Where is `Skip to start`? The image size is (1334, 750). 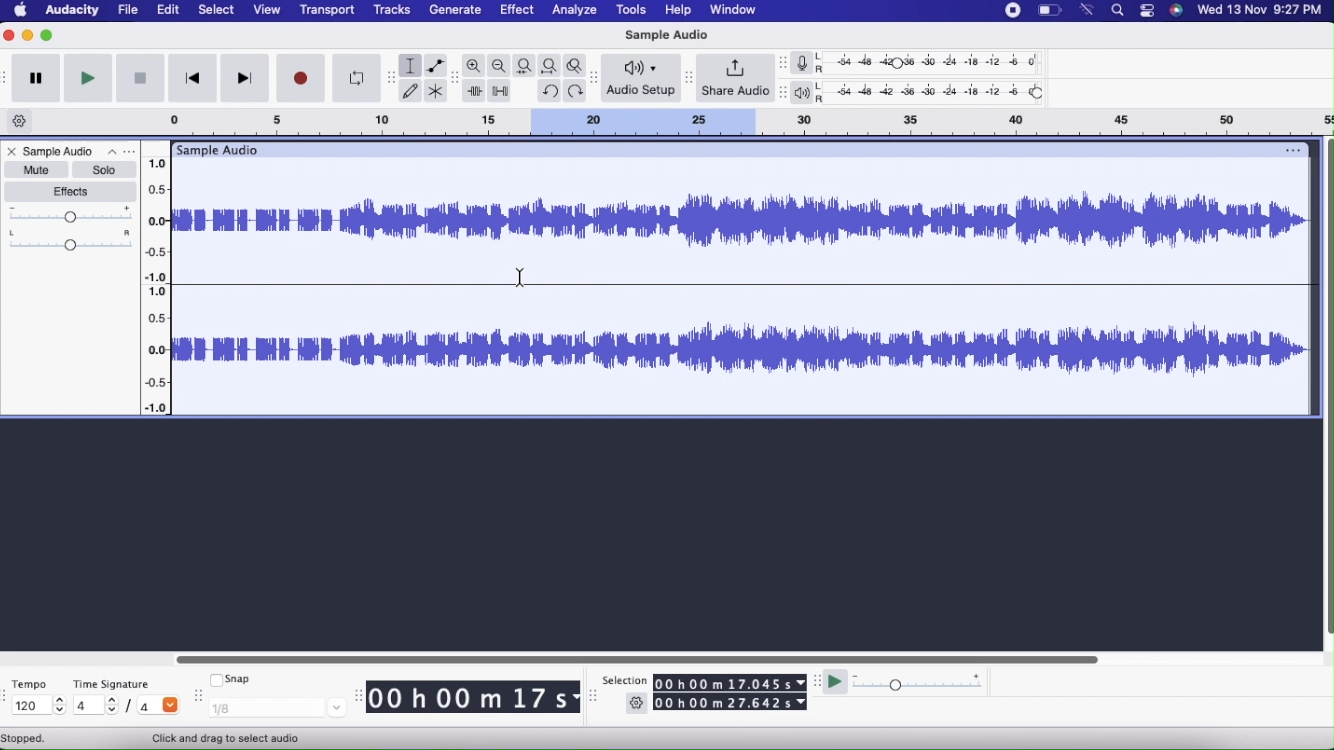 Skip to start is located at coordinates (191, 80).